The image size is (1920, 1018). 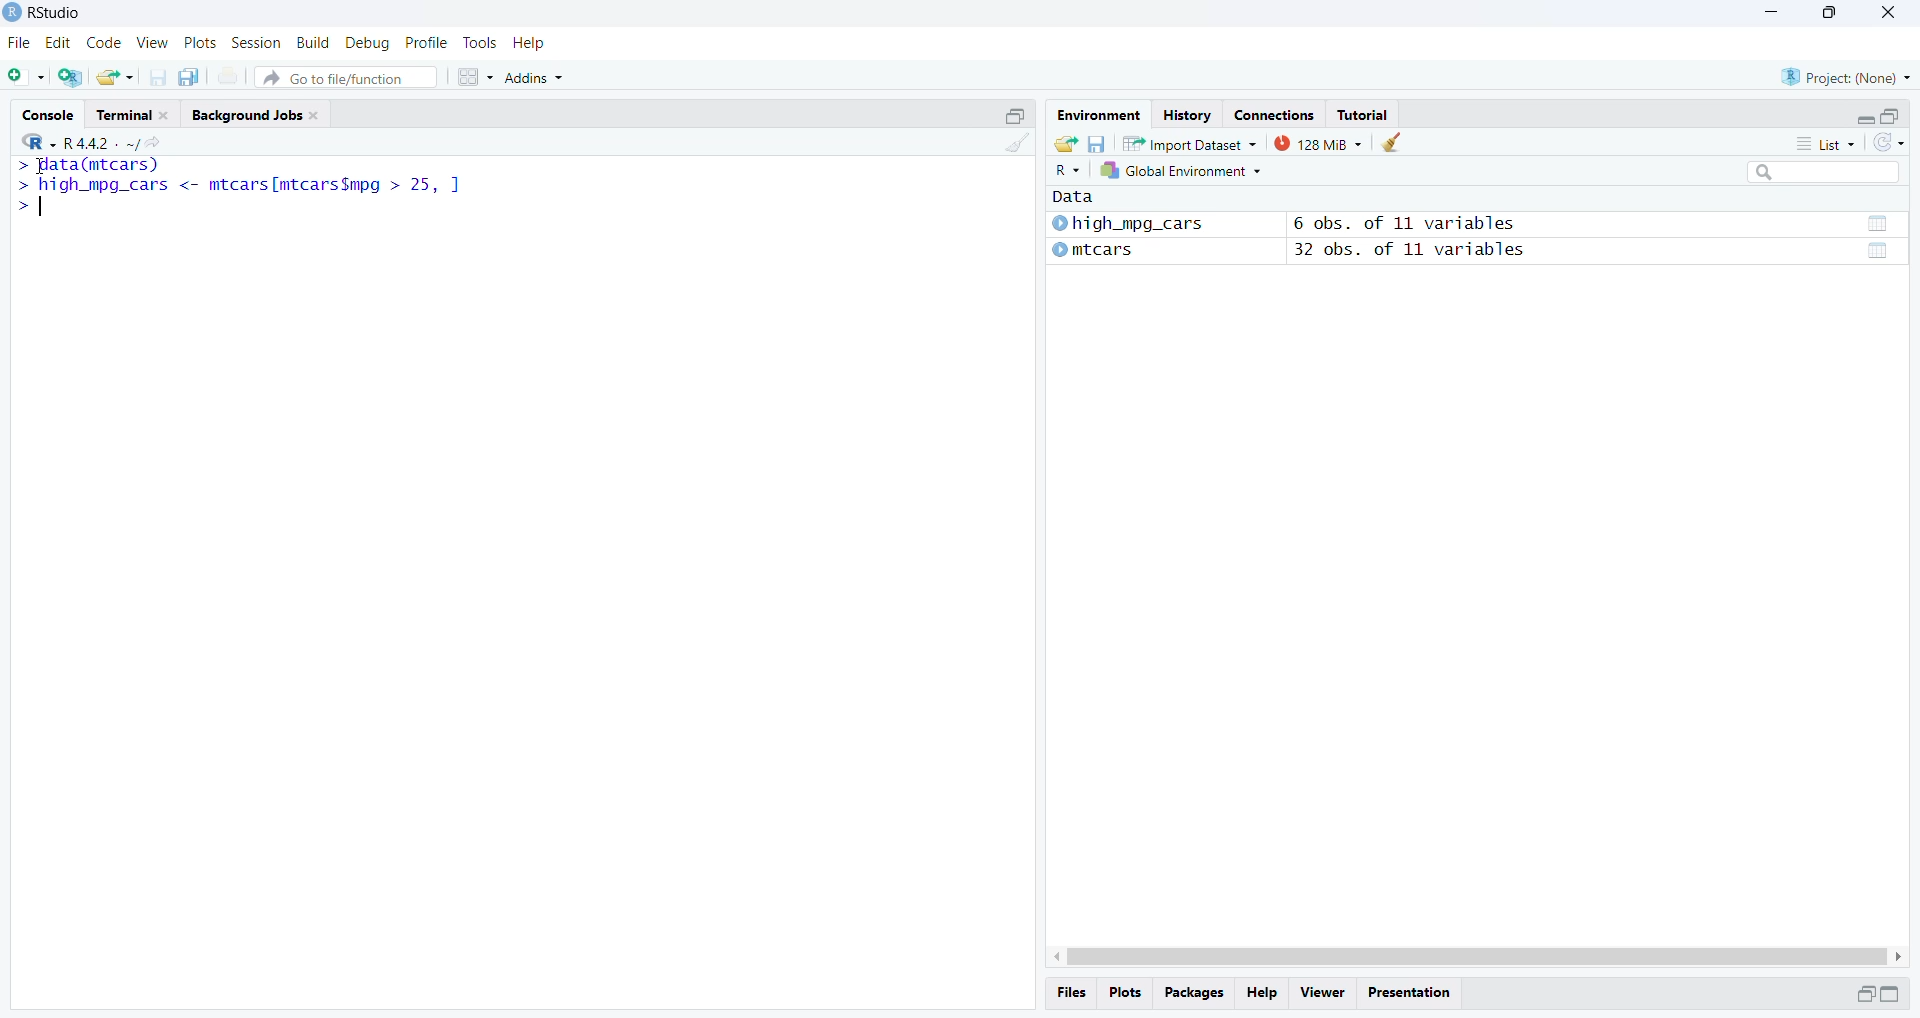 What do you see at coordinates (1189, 143) in the screenshot?
I see `Import Dataset` at bounding box center [1189, 143].